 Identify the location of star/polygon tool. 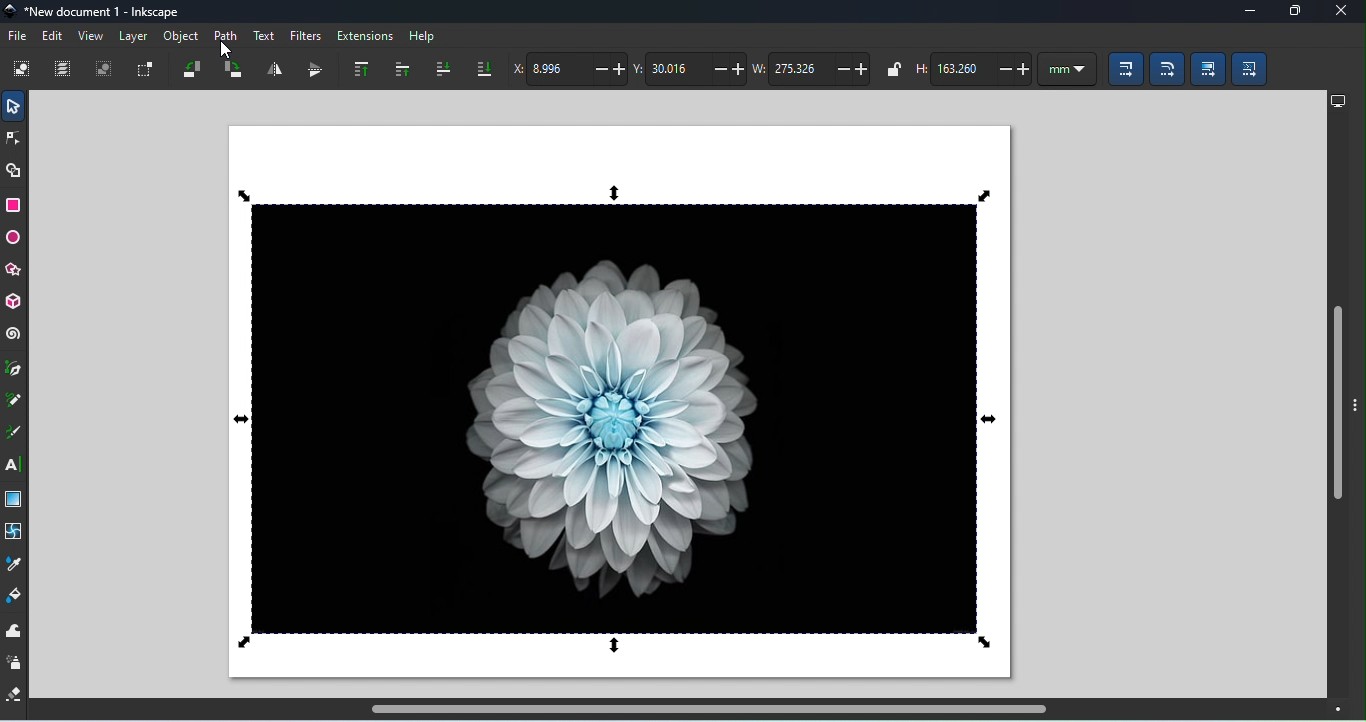
(13, 272).